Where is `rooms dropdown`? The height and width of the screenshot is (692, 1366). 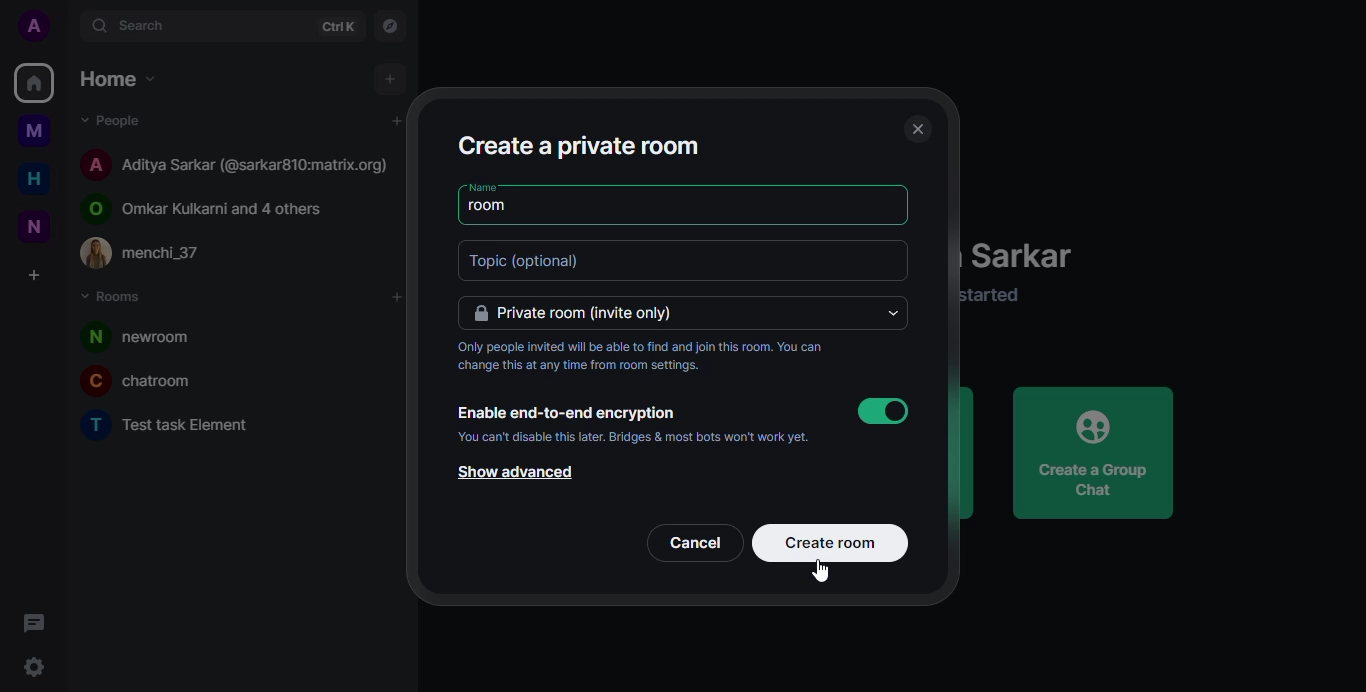 rooms dropdown is located at coordinates (117, 299).